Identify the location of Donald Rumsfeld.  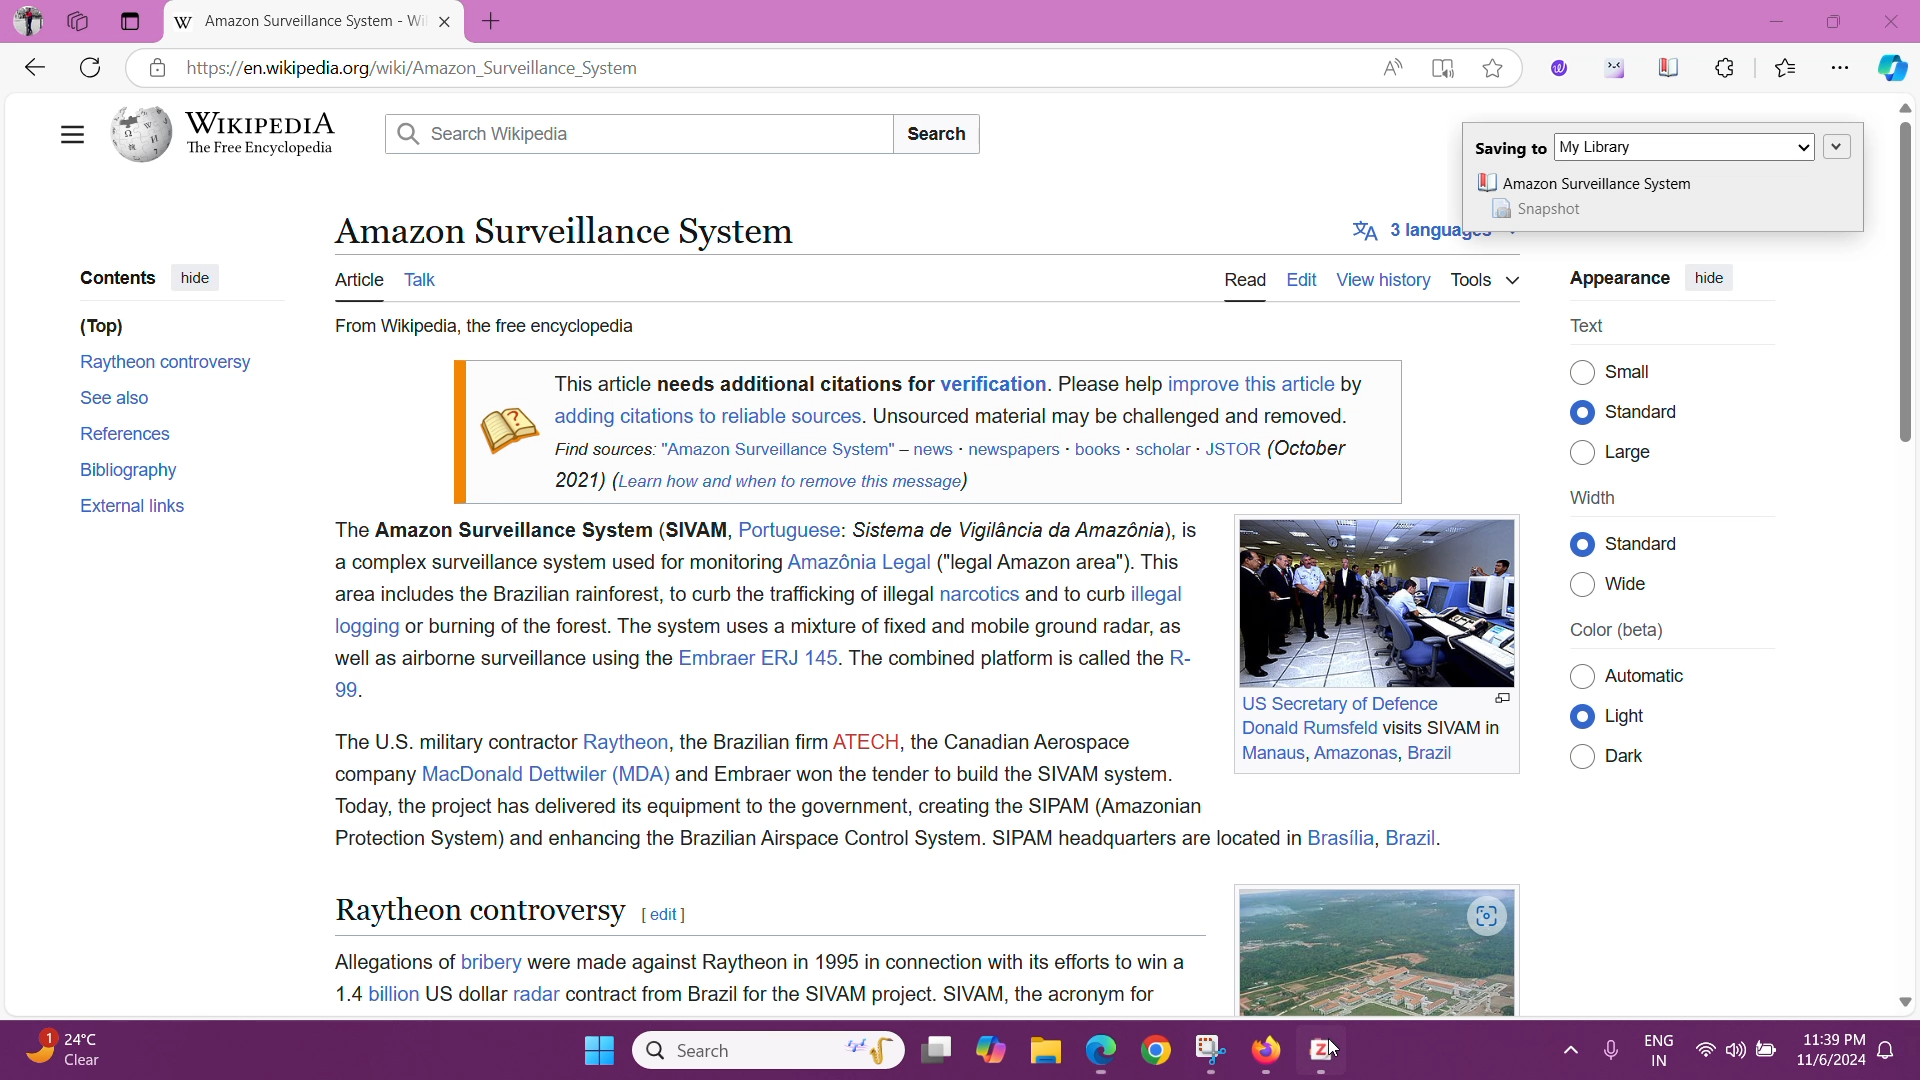
(1308, 729).